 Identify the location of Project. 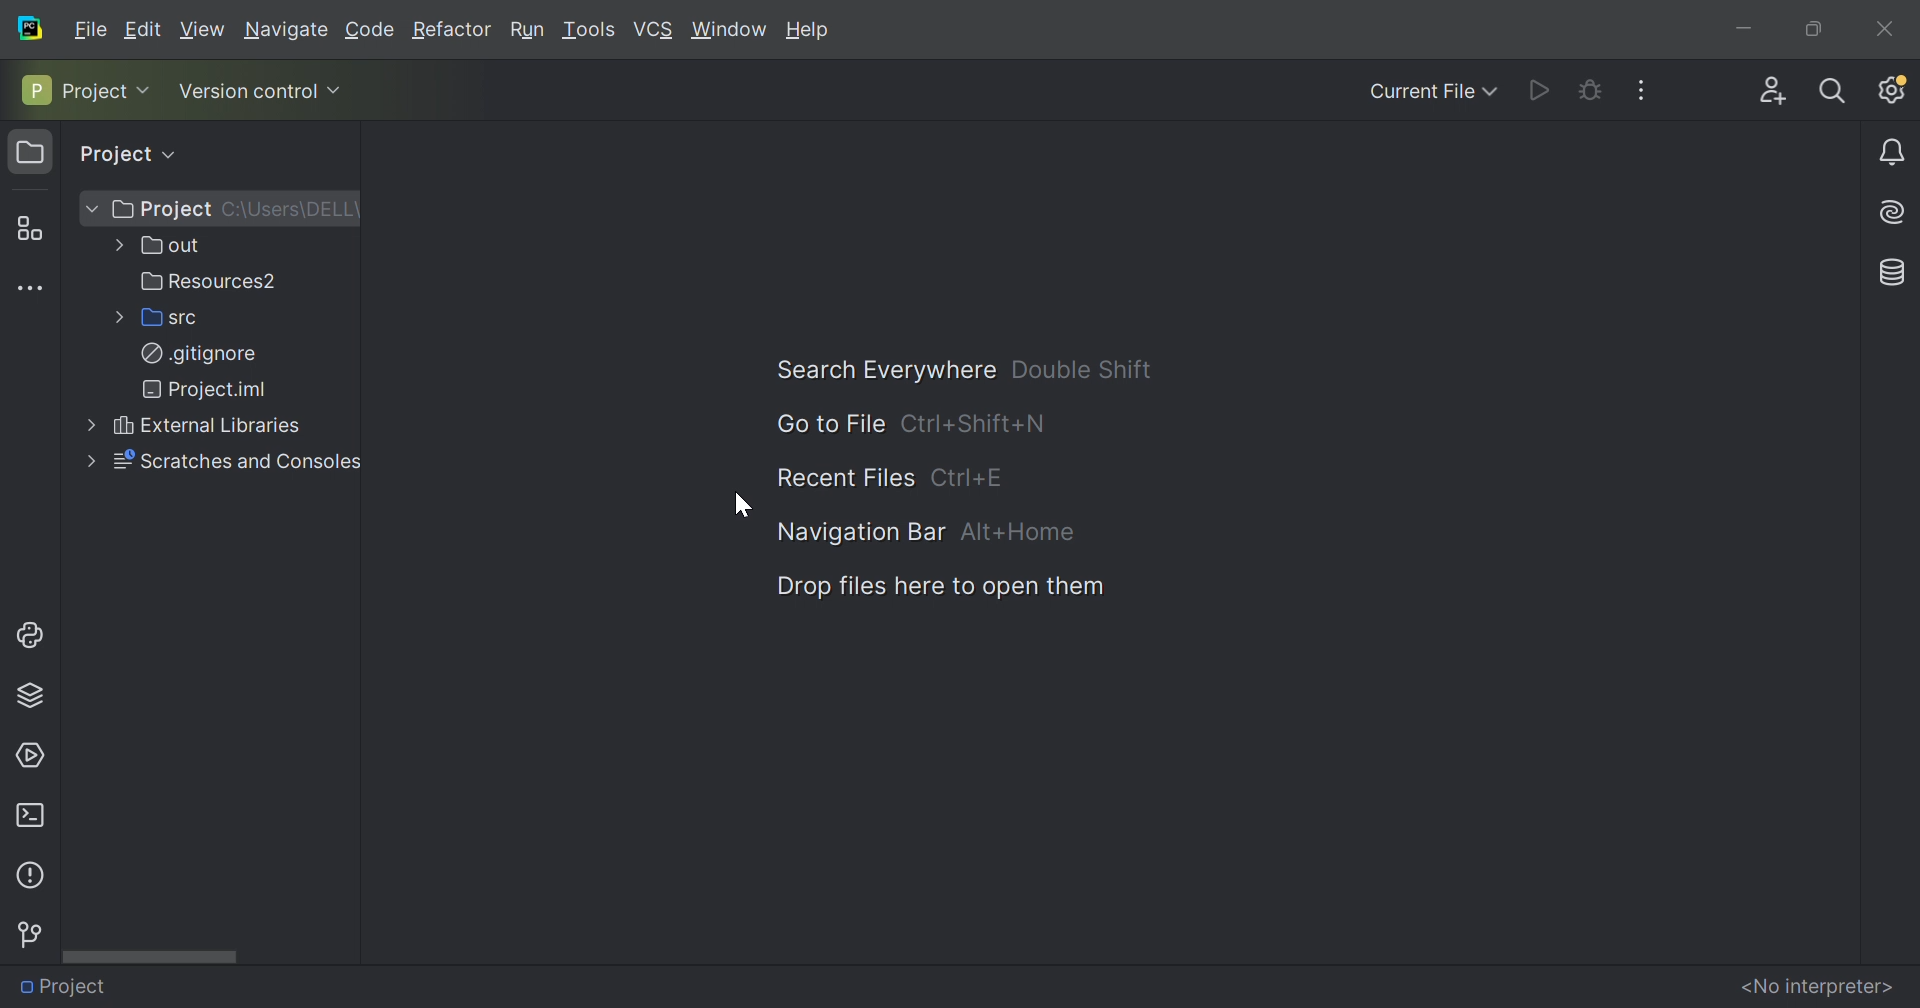
(111, 156).